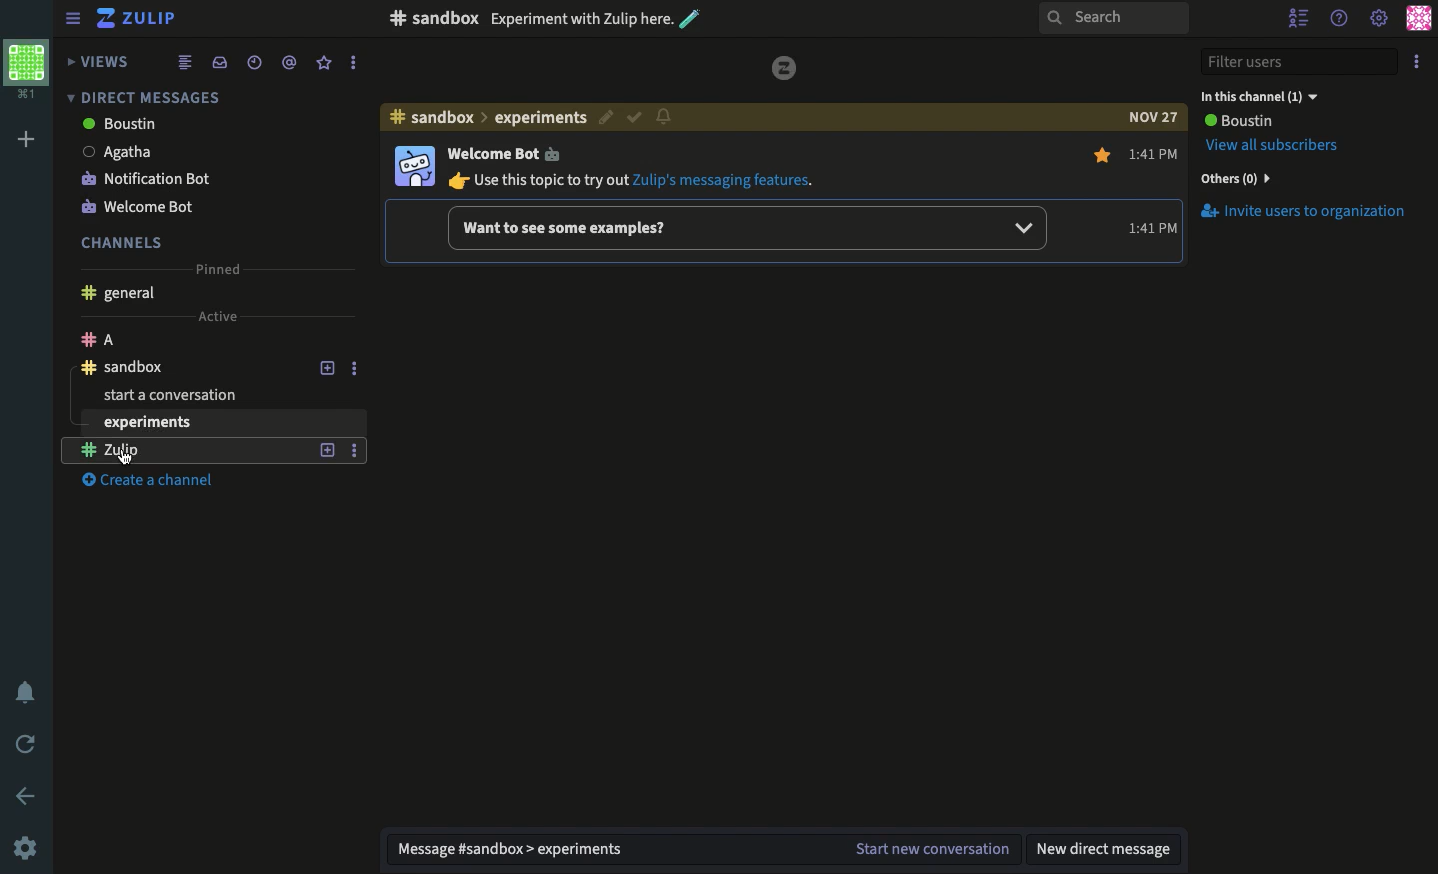 The image size is (1438, 874). I want to click on Direct messages, so click(140, 97).